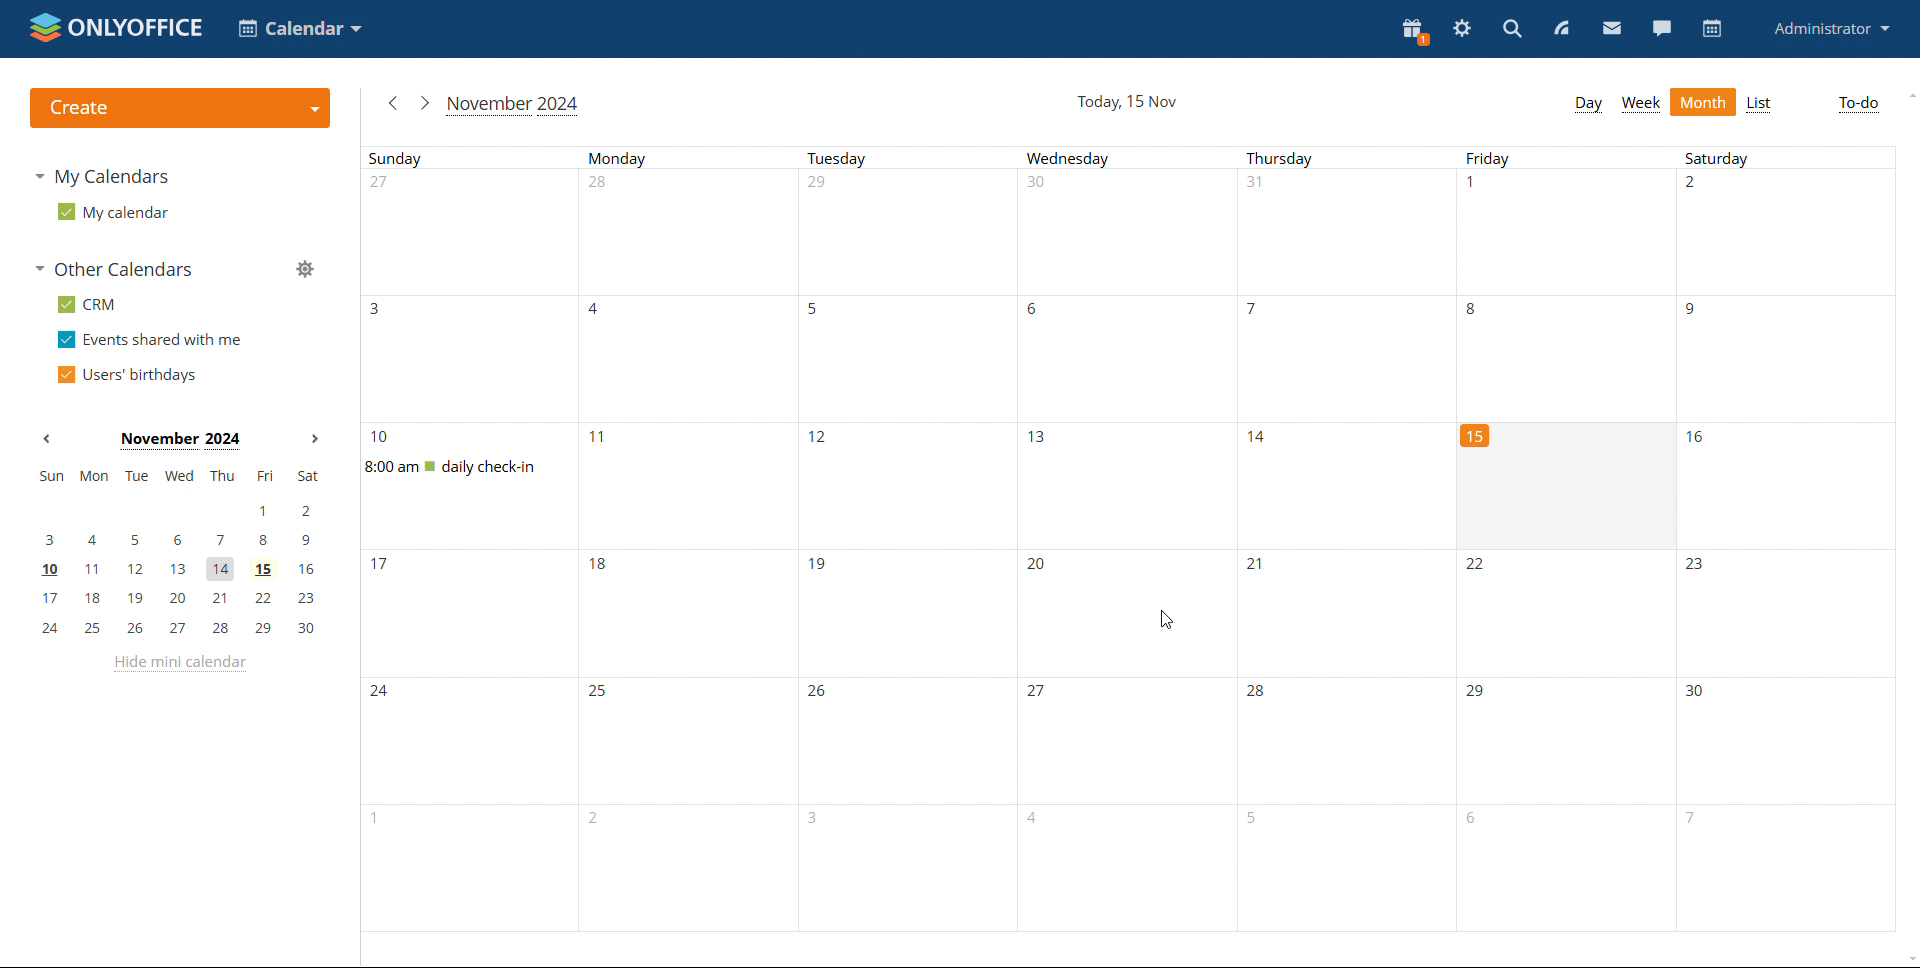 Image resolution: width=1920 pixels, height=968 pixels. What do you see at coordinates (1691, 312) in the screenshot?
I see `Number` at bounding box center [1691, 312].